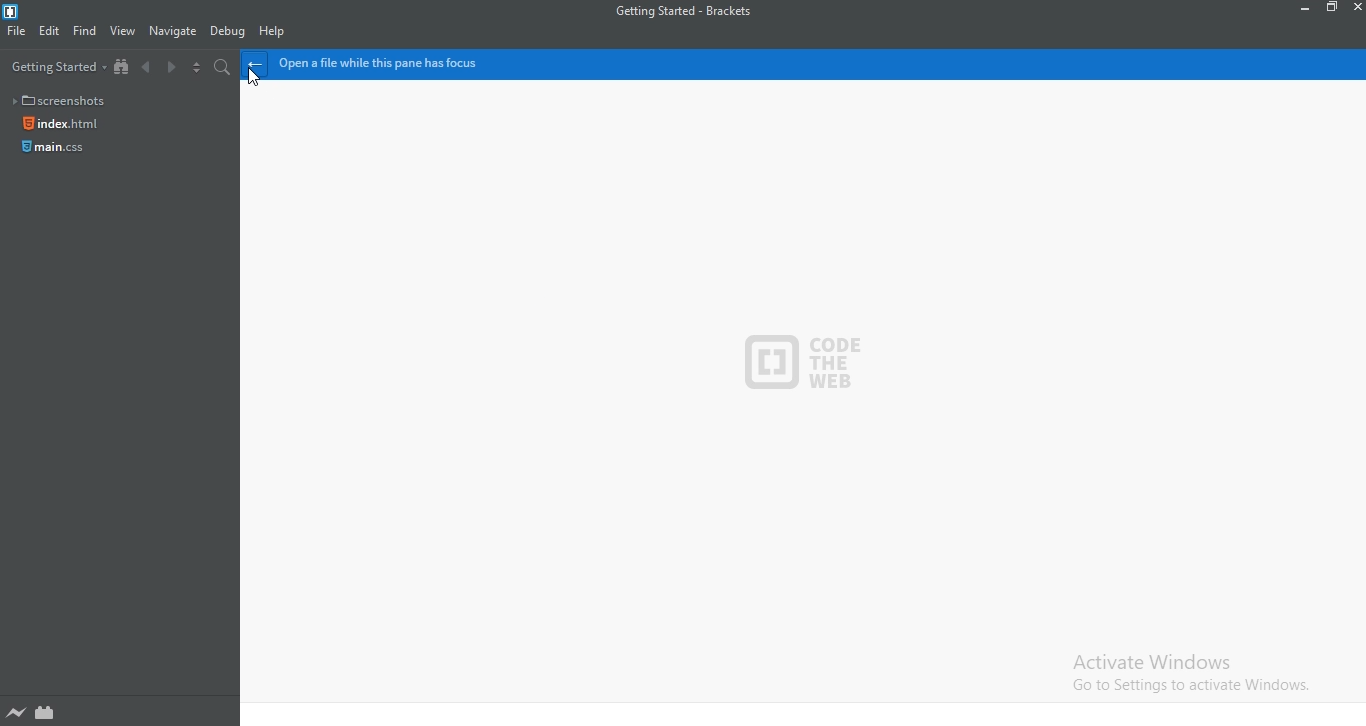  Describe the element at coordinates (253, 79) in the screenshot. I see `cursor` at that location.